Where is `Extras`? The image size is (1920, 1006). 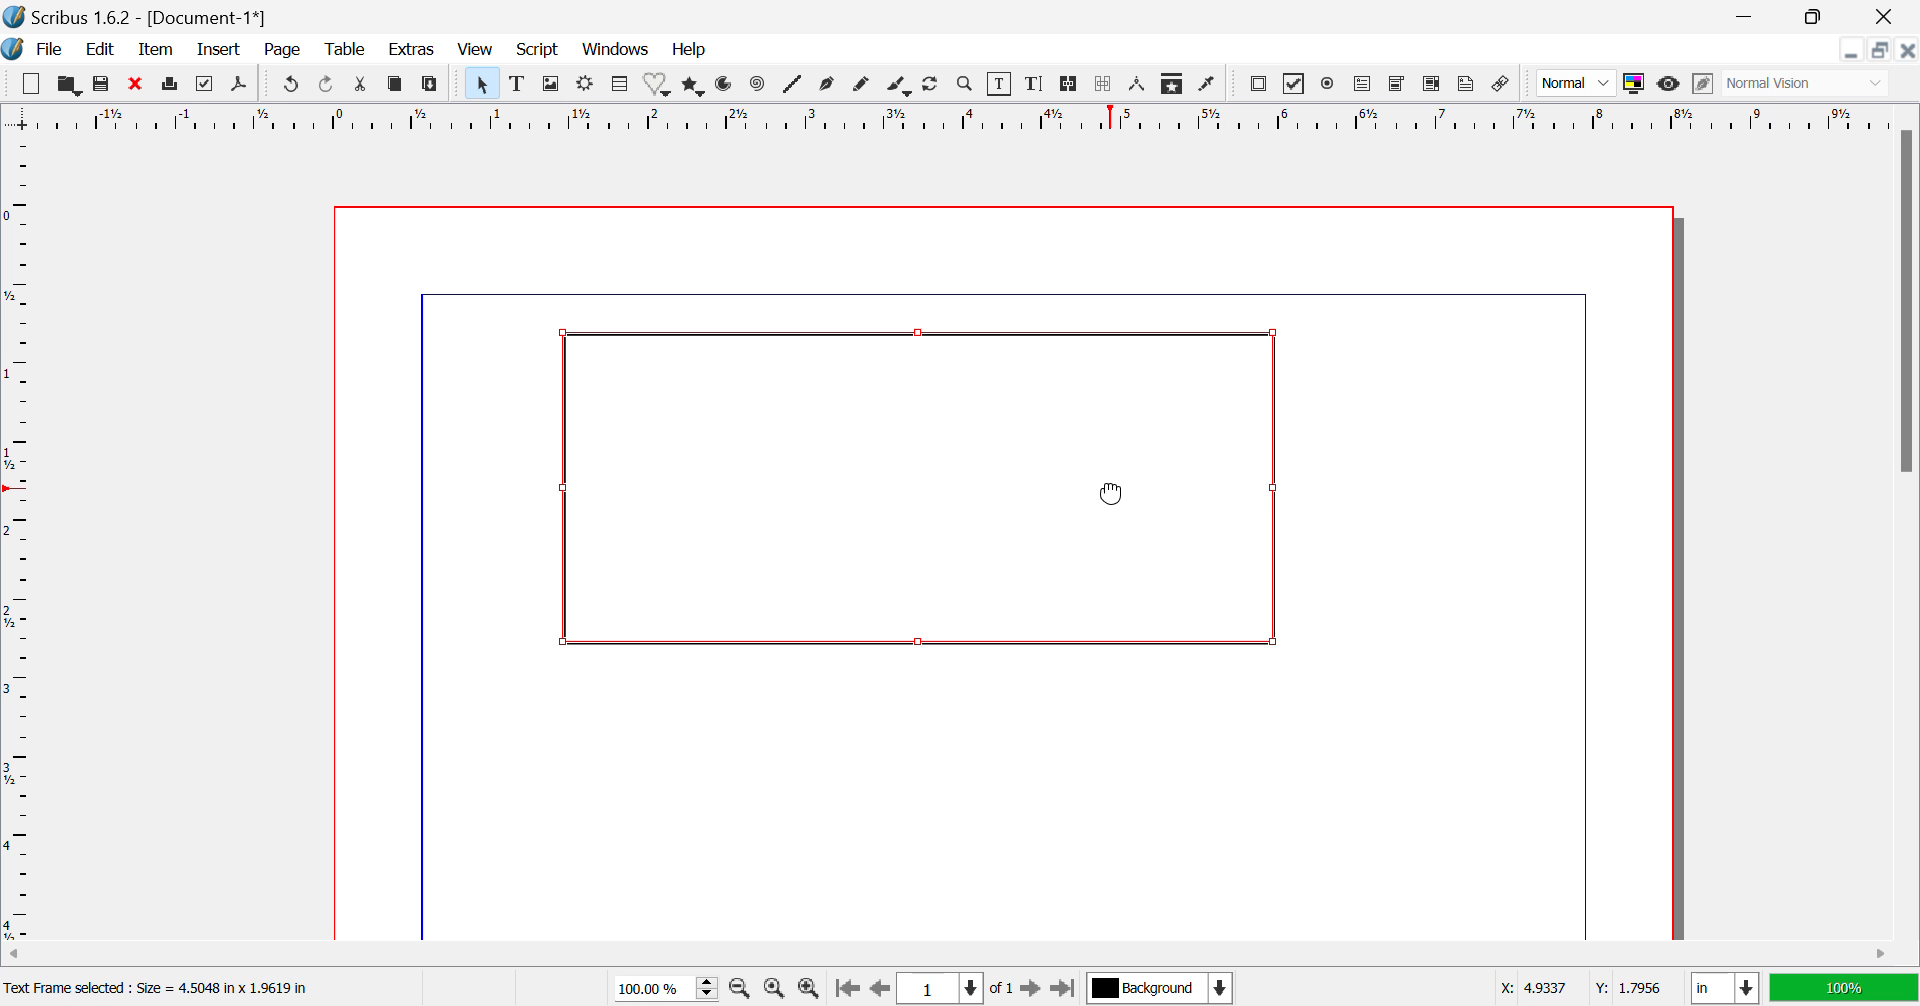 Extras is located at coordinates (410, 50).